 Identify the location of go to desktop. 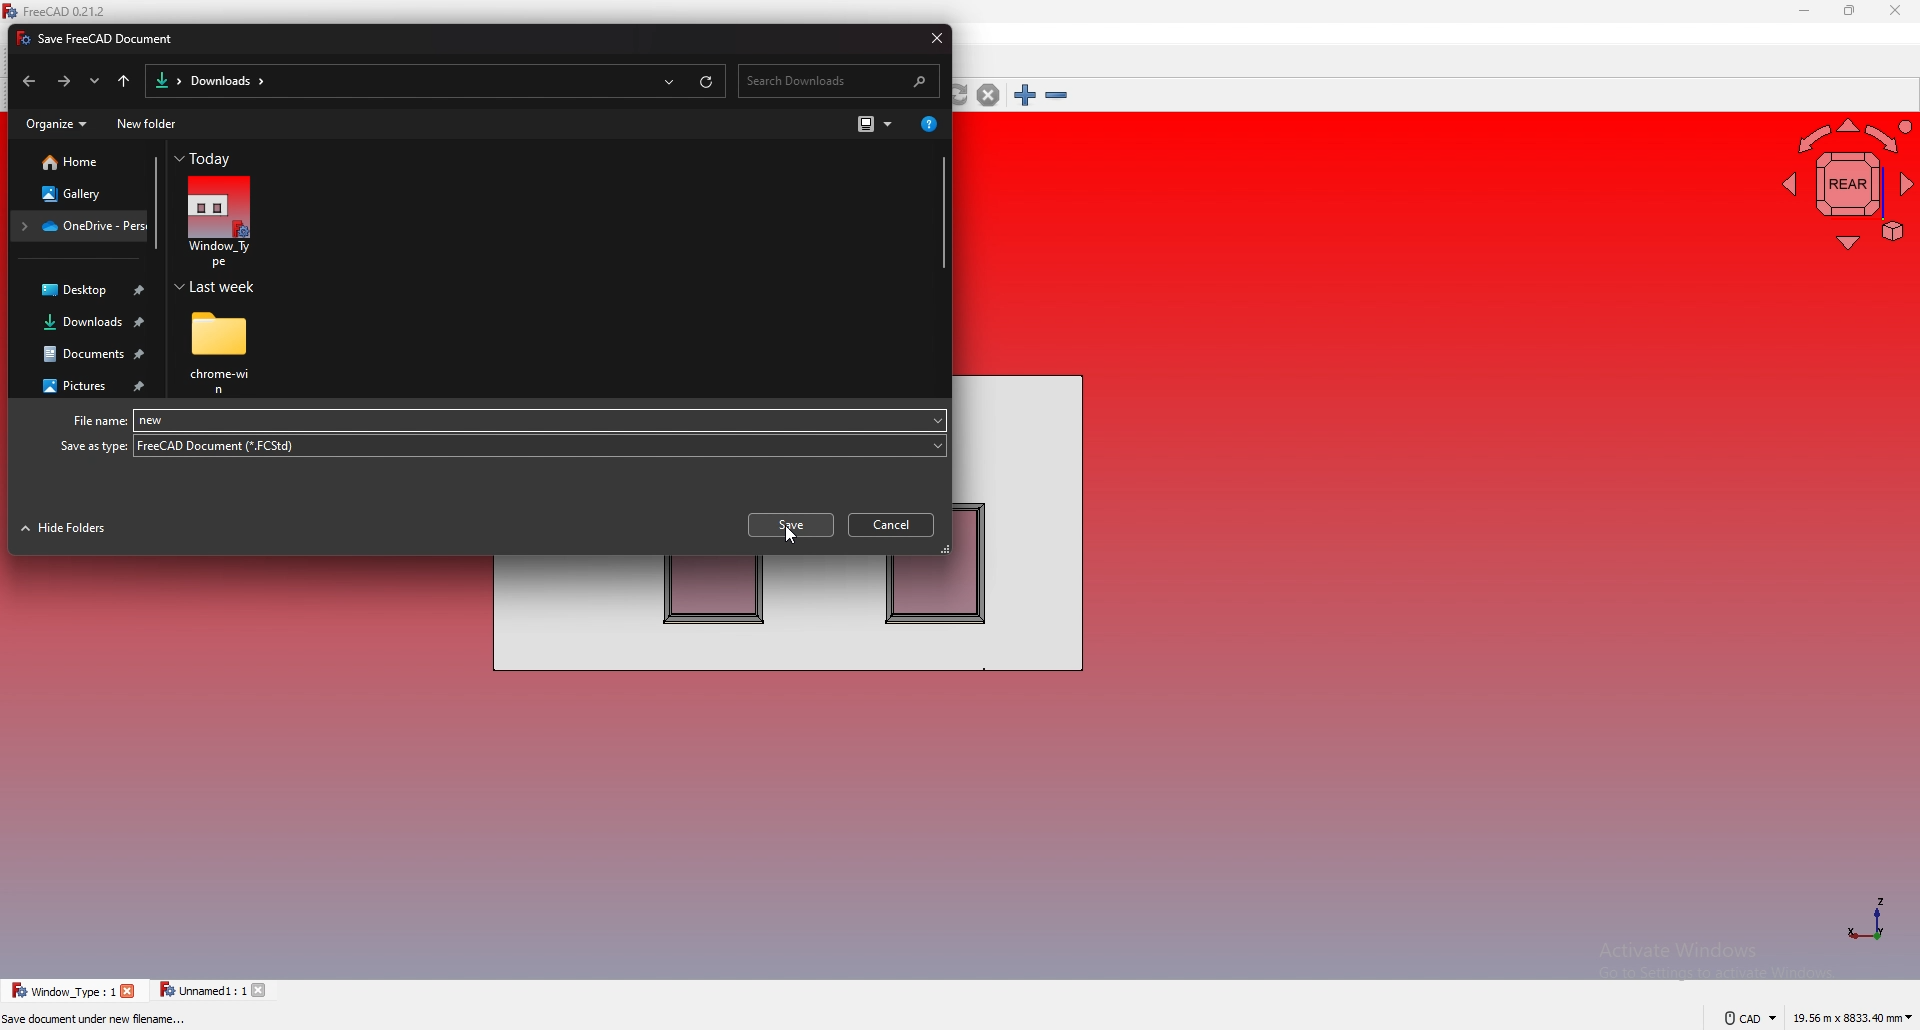
(125, 81).